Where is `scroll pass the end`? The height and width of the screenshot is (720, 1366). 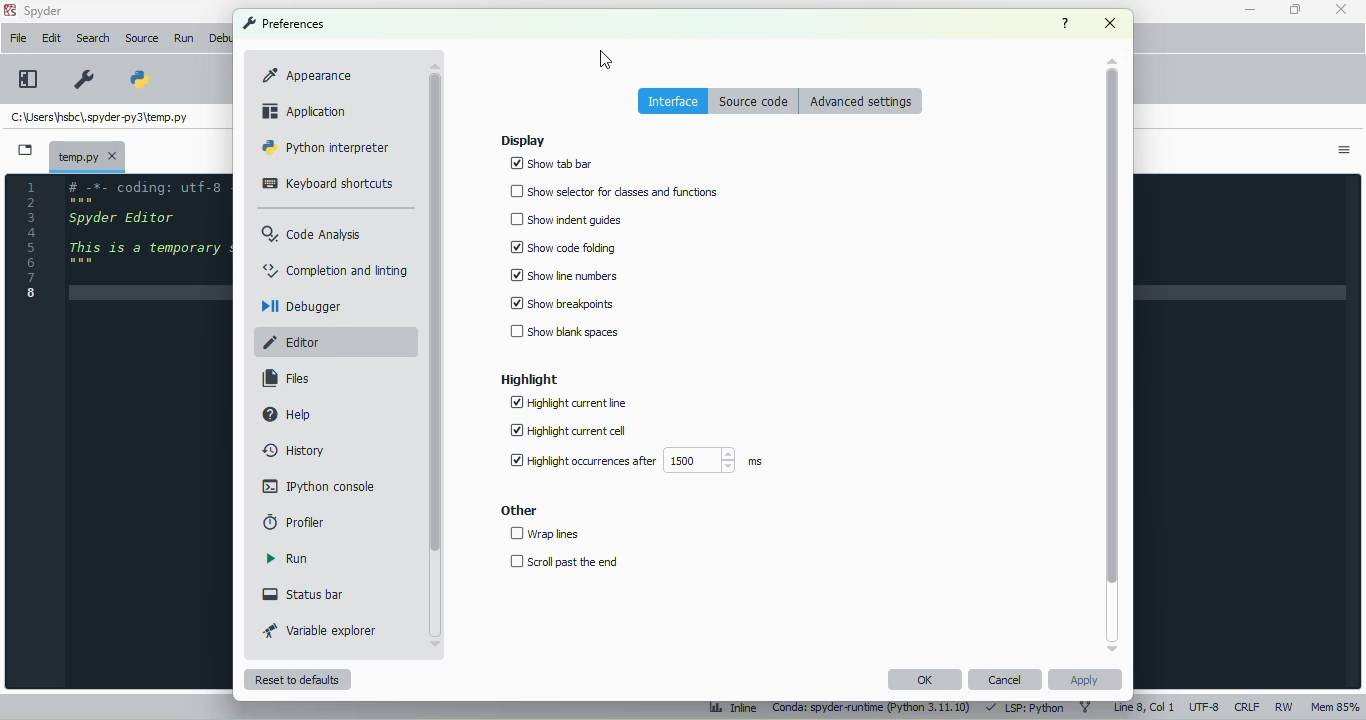
scroll pass the end is located at coordinates (564, 561).